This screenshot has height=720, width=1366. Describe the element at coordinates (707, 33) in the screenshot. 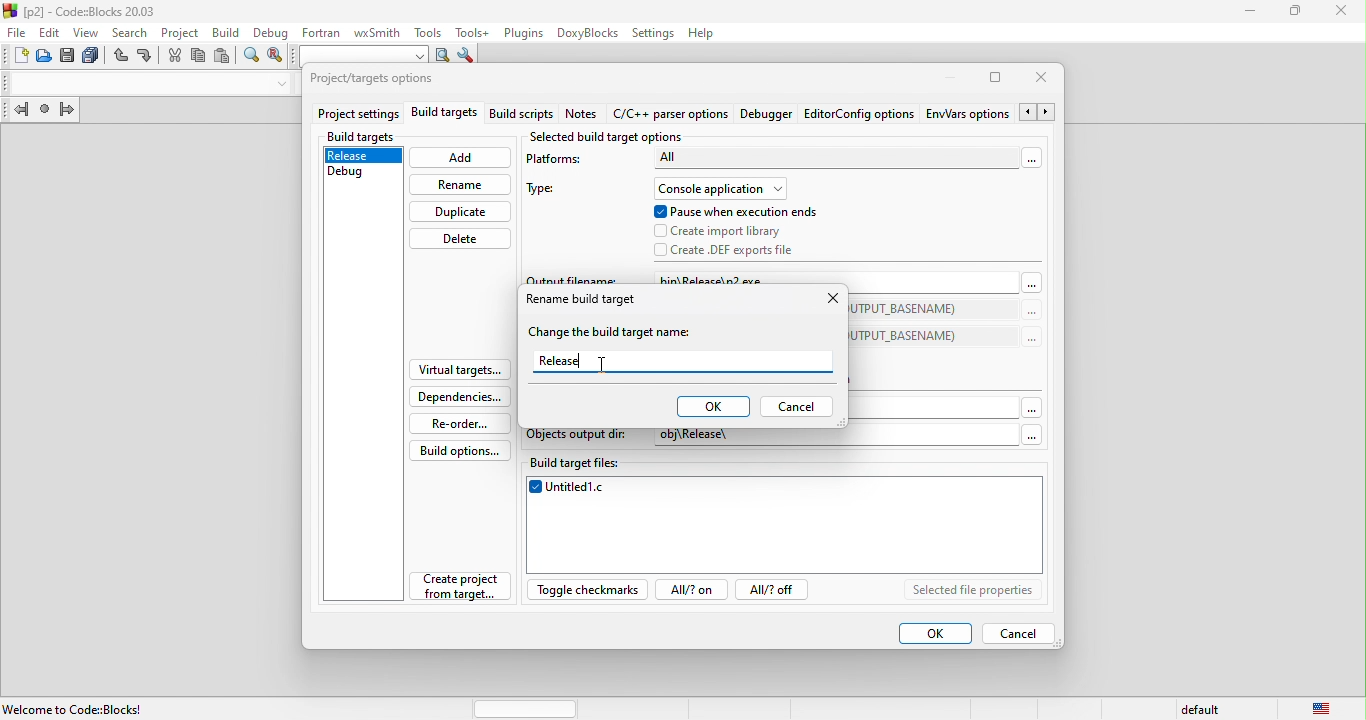

I see `help` at that location.